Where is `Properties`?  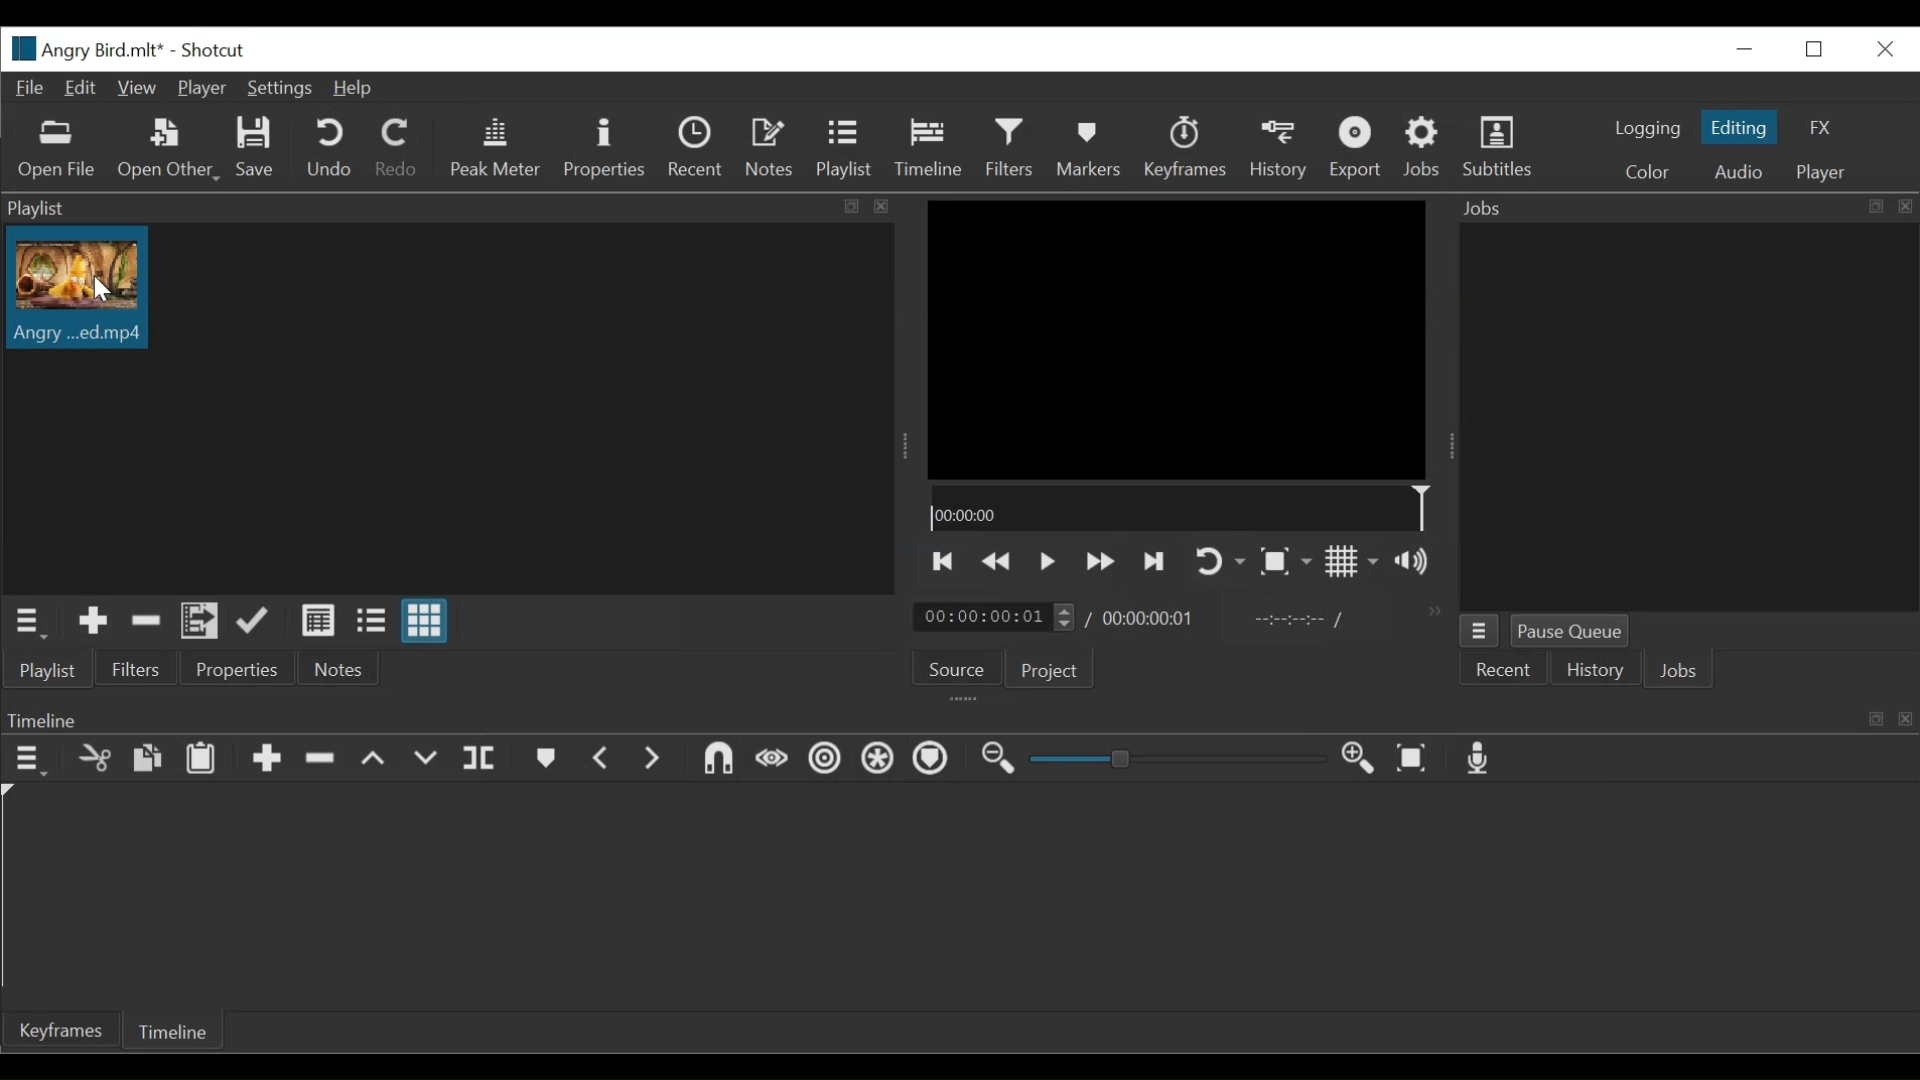
Properties is located at coordinates (609, 149).